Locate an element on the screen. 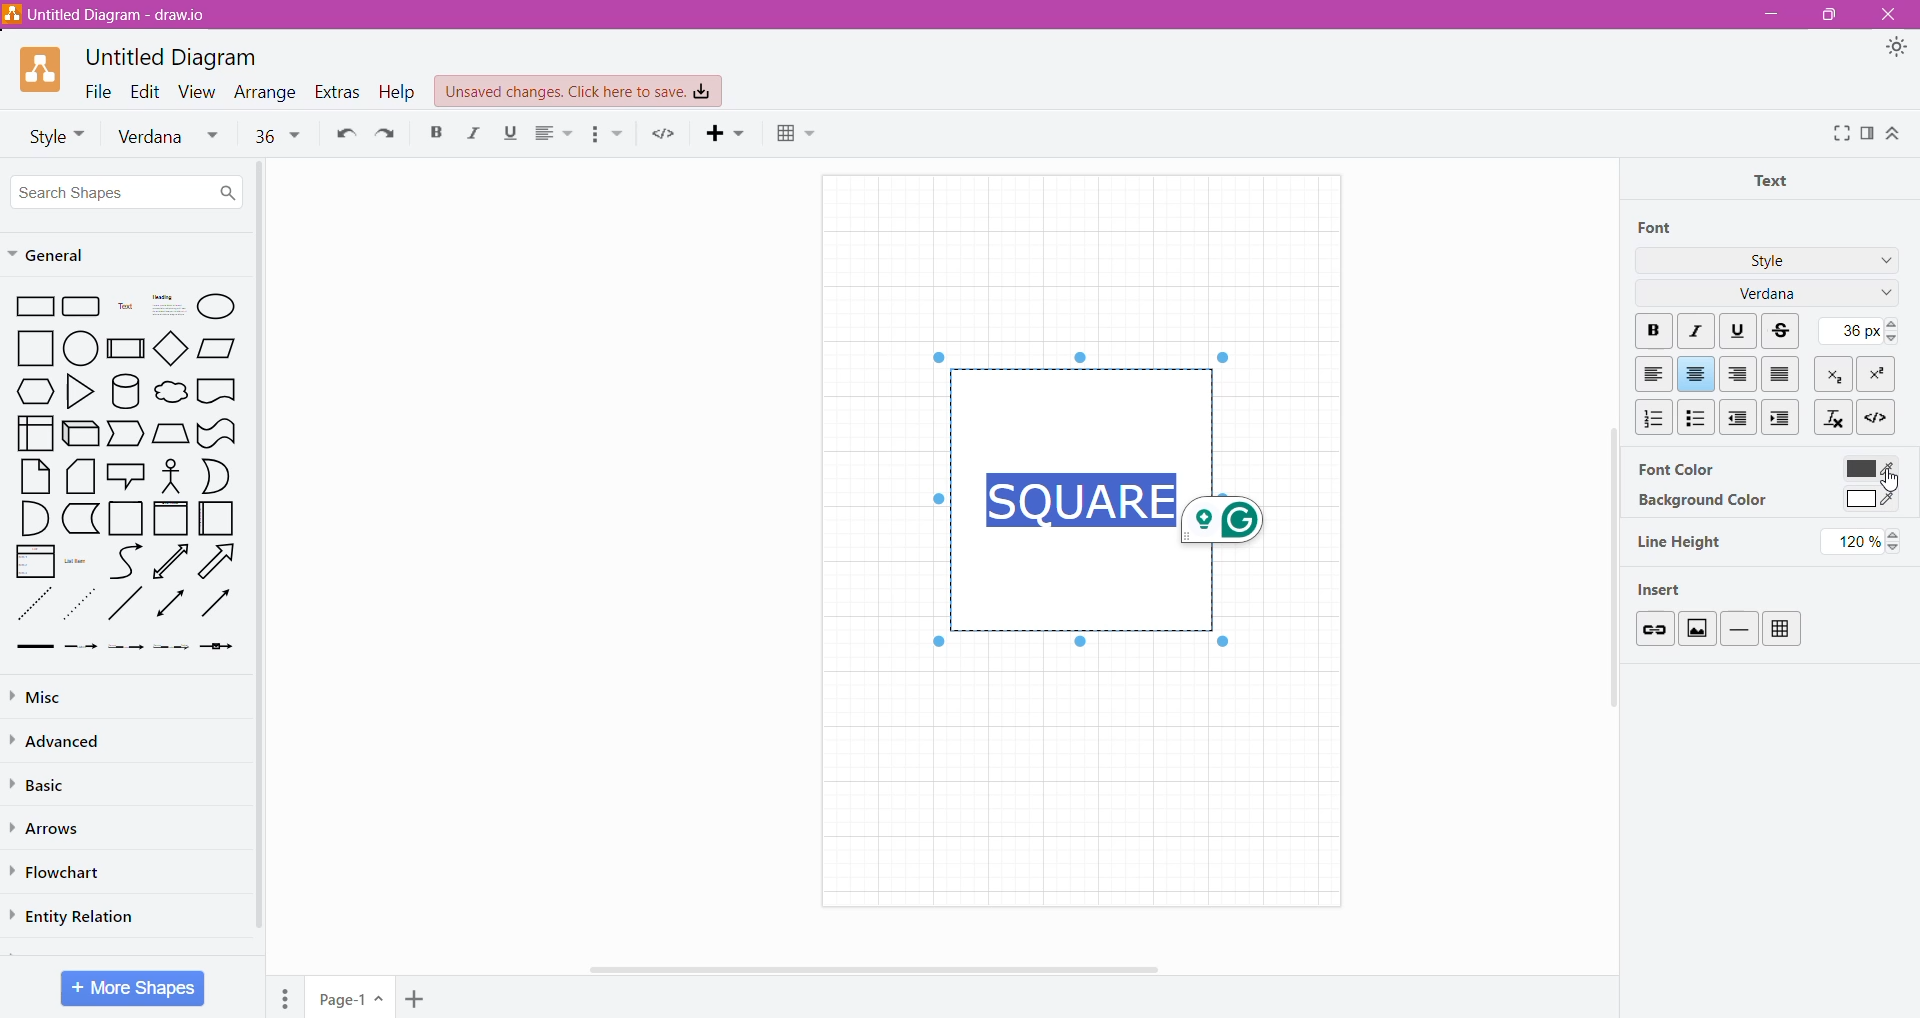 The image size is (1920, 1018). More Shapes is located at coordinates (134, 988).